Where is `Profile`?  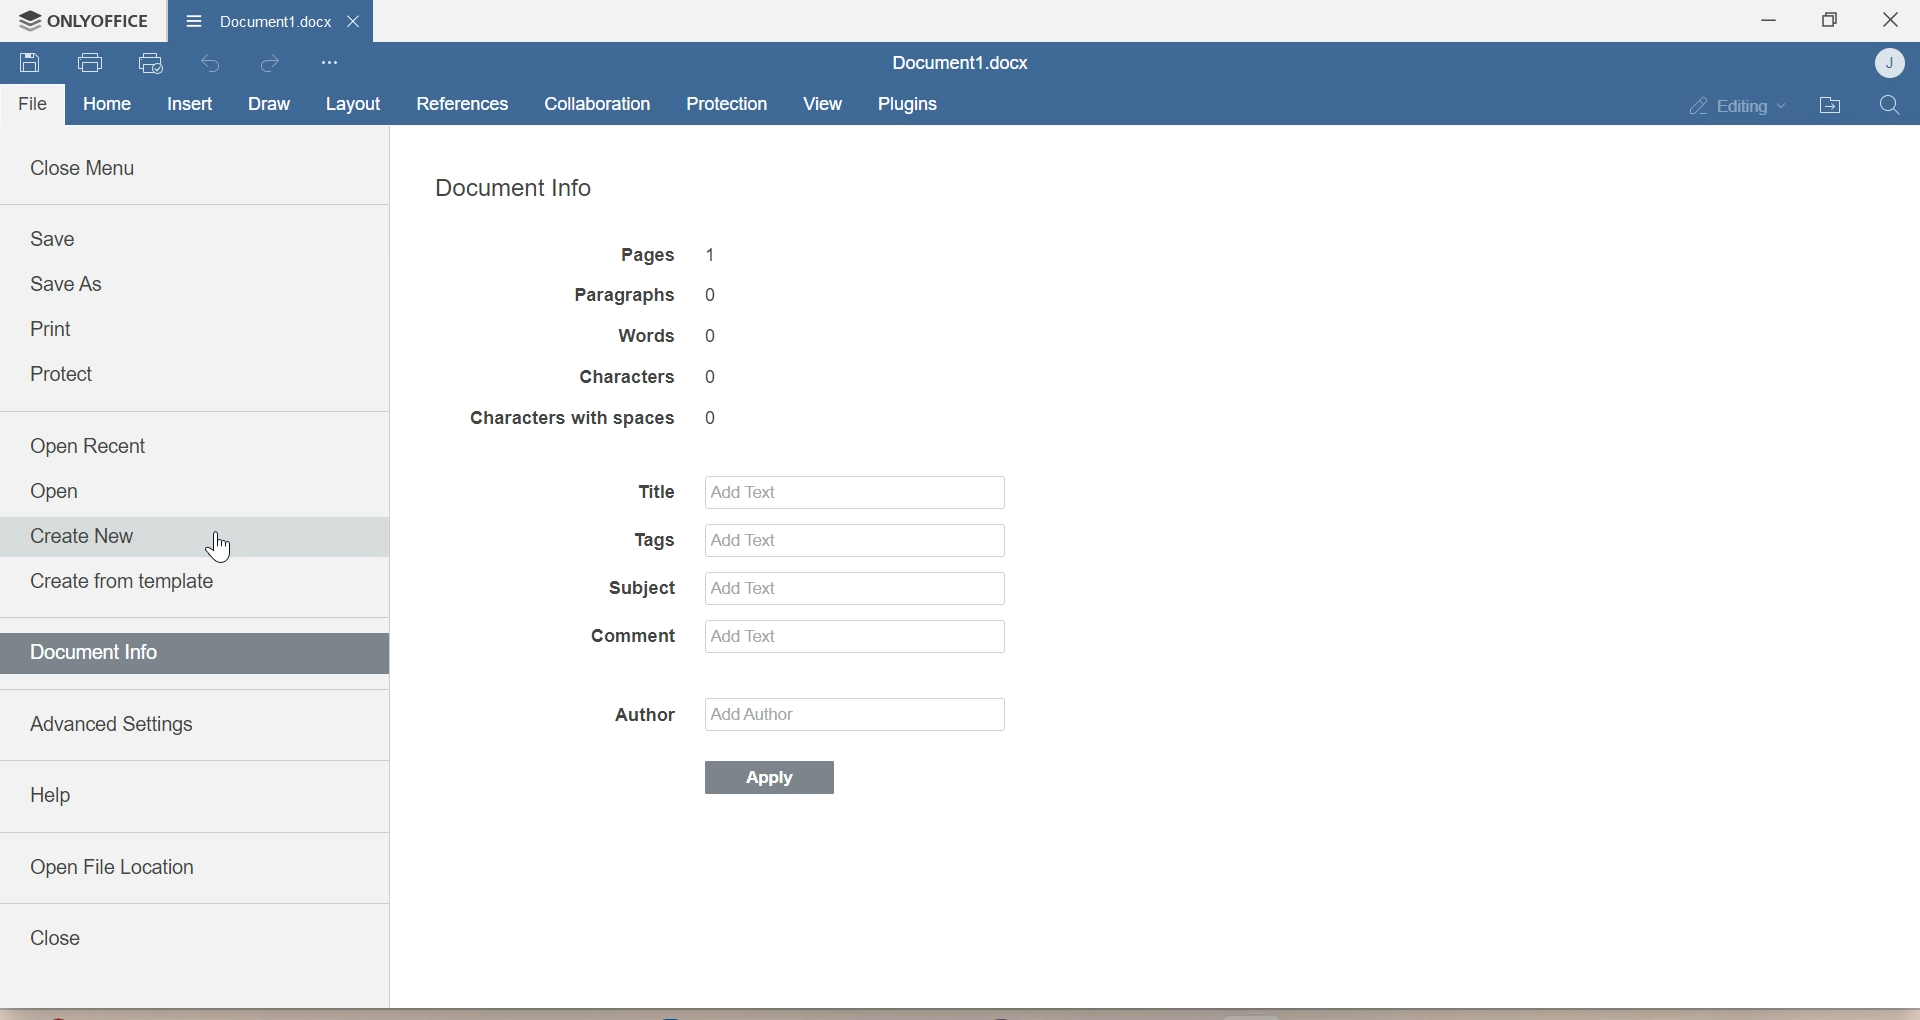 Profile is located at coordinates (1886, 62).